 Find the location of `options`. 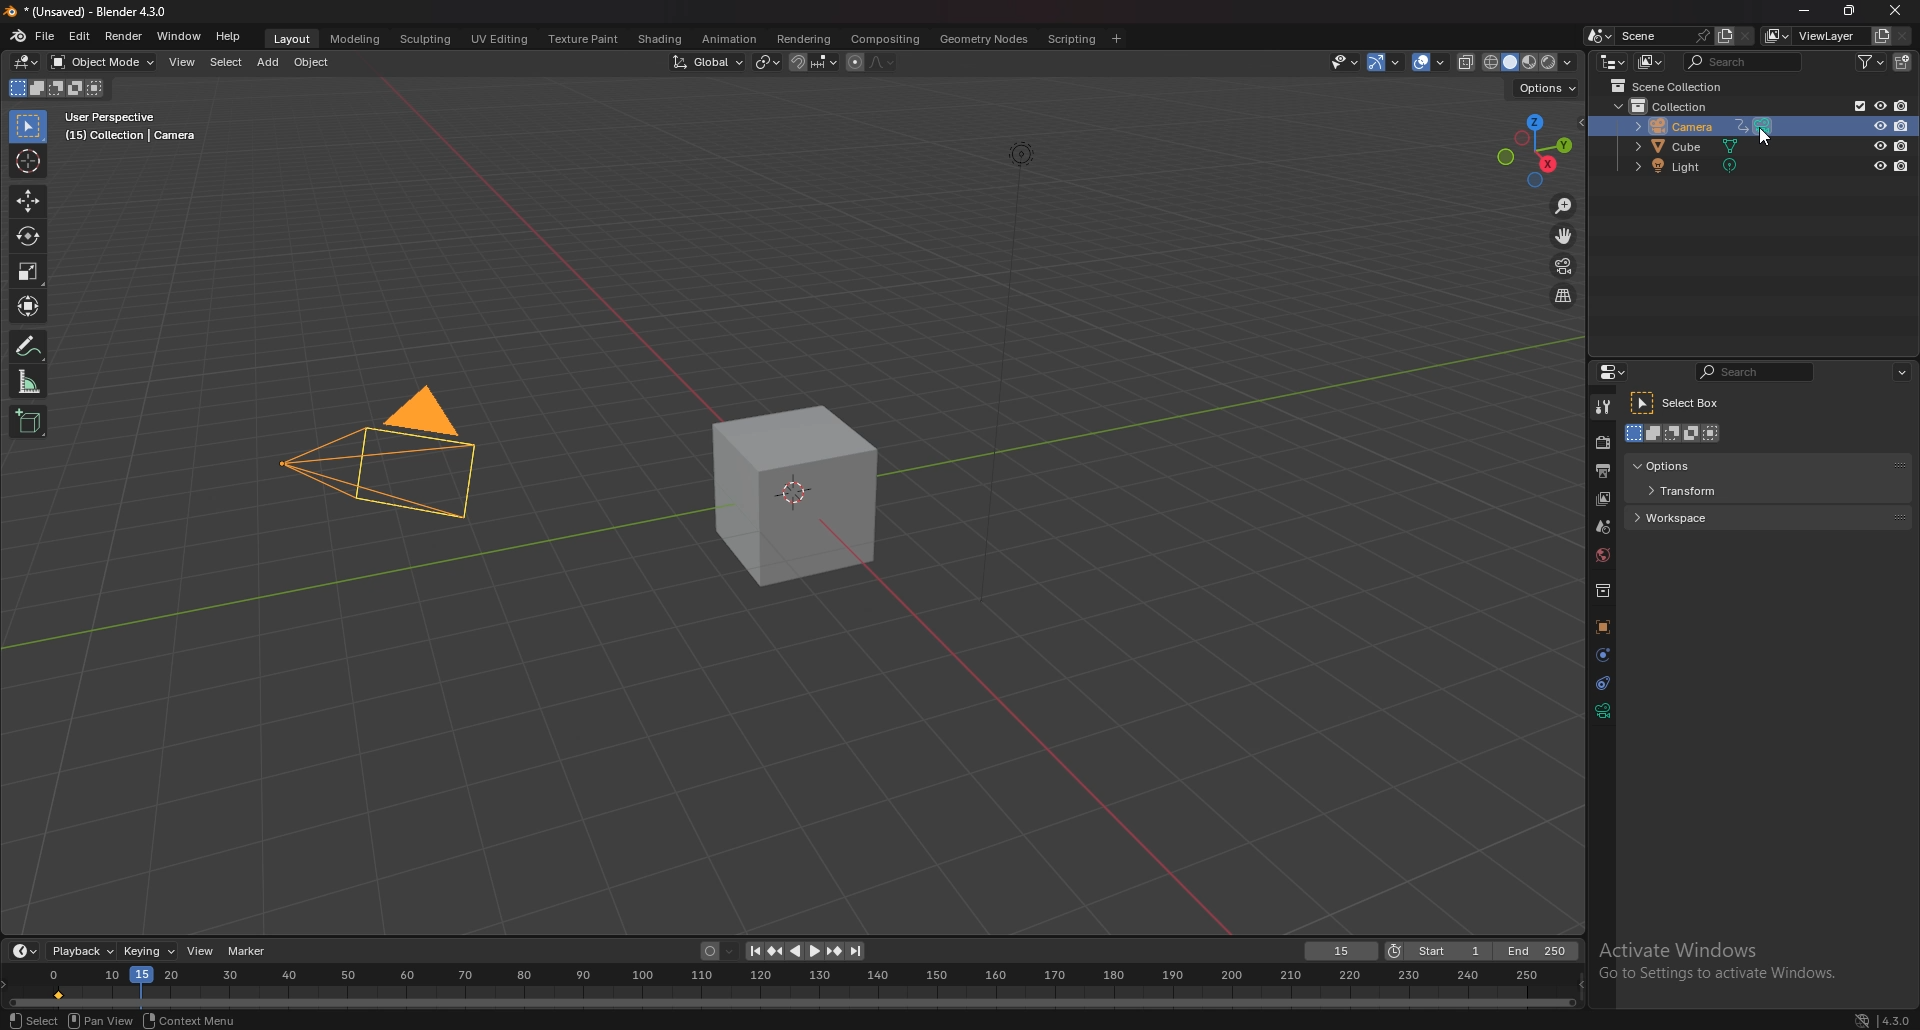

options is located at coordinates (1548, 88).